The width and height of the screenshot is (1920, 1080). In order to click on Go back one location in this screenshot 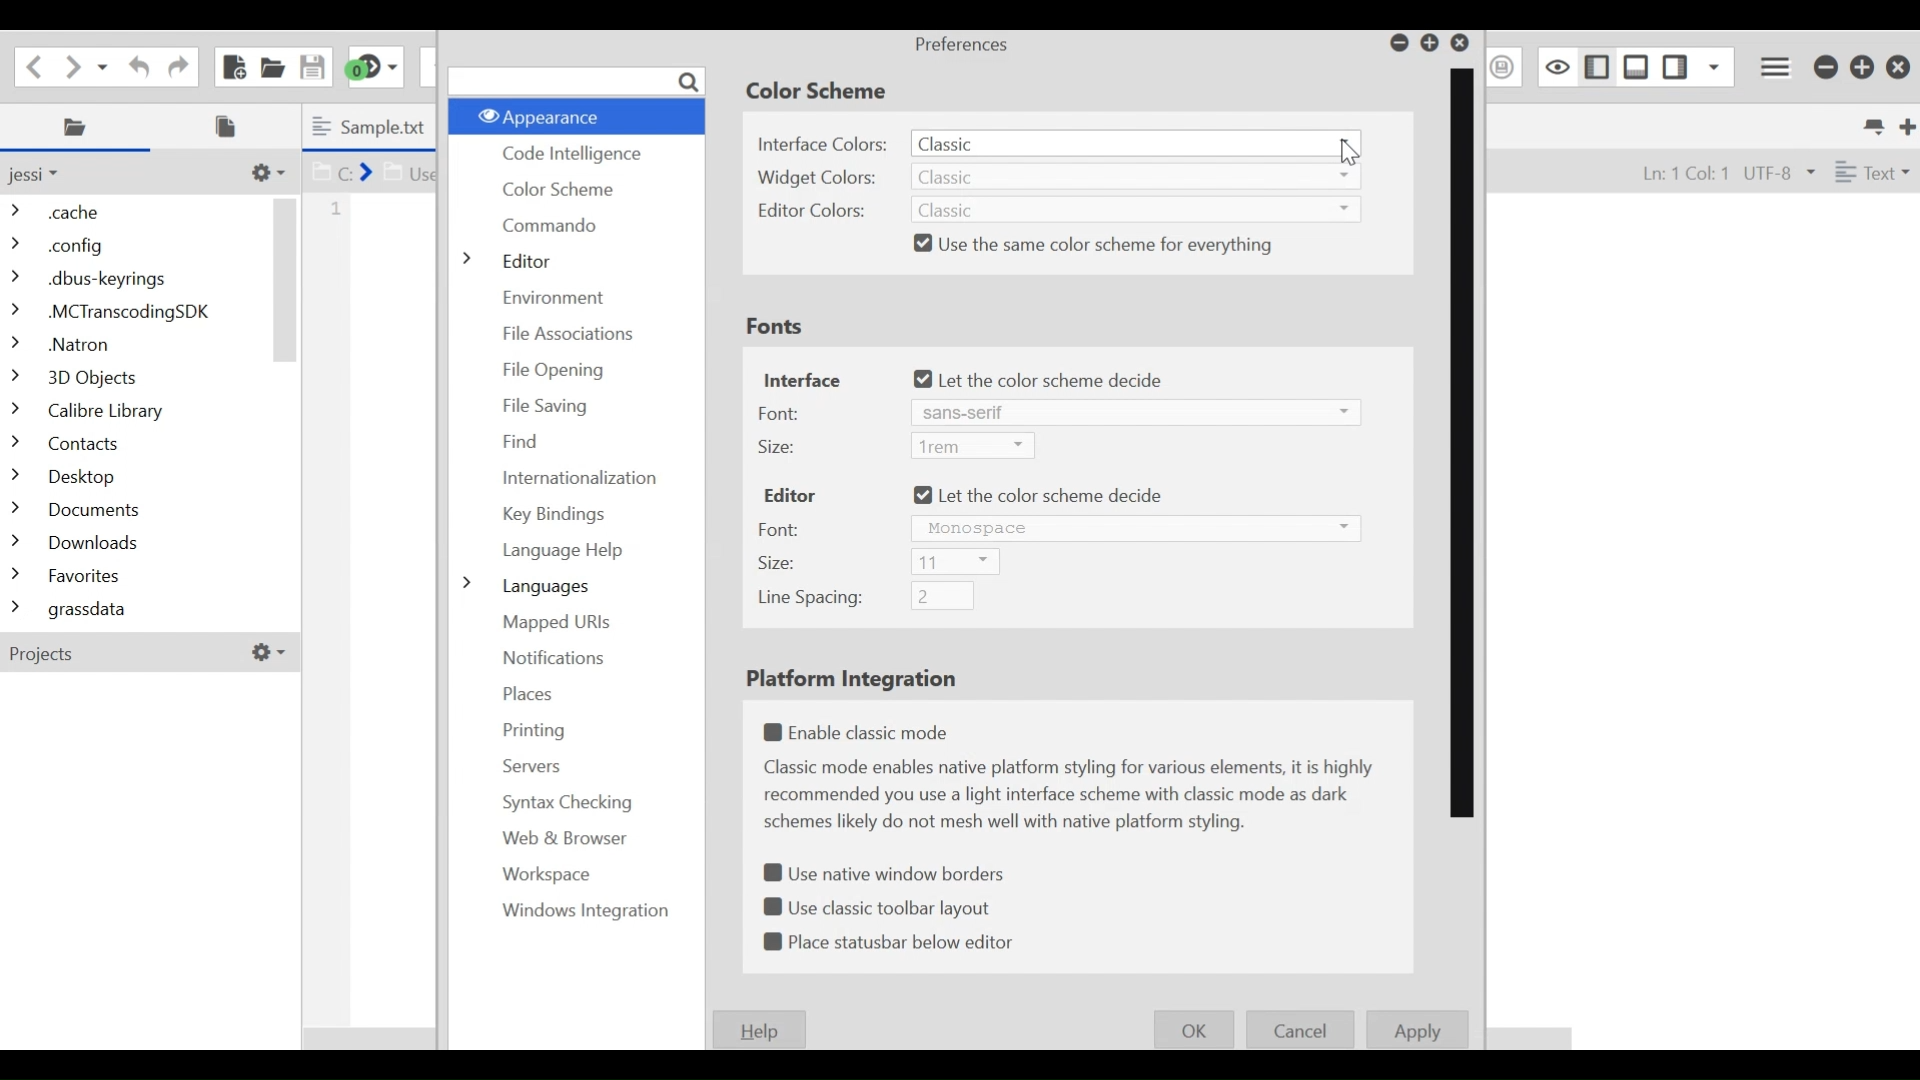, I will do `click(34, 64)`.